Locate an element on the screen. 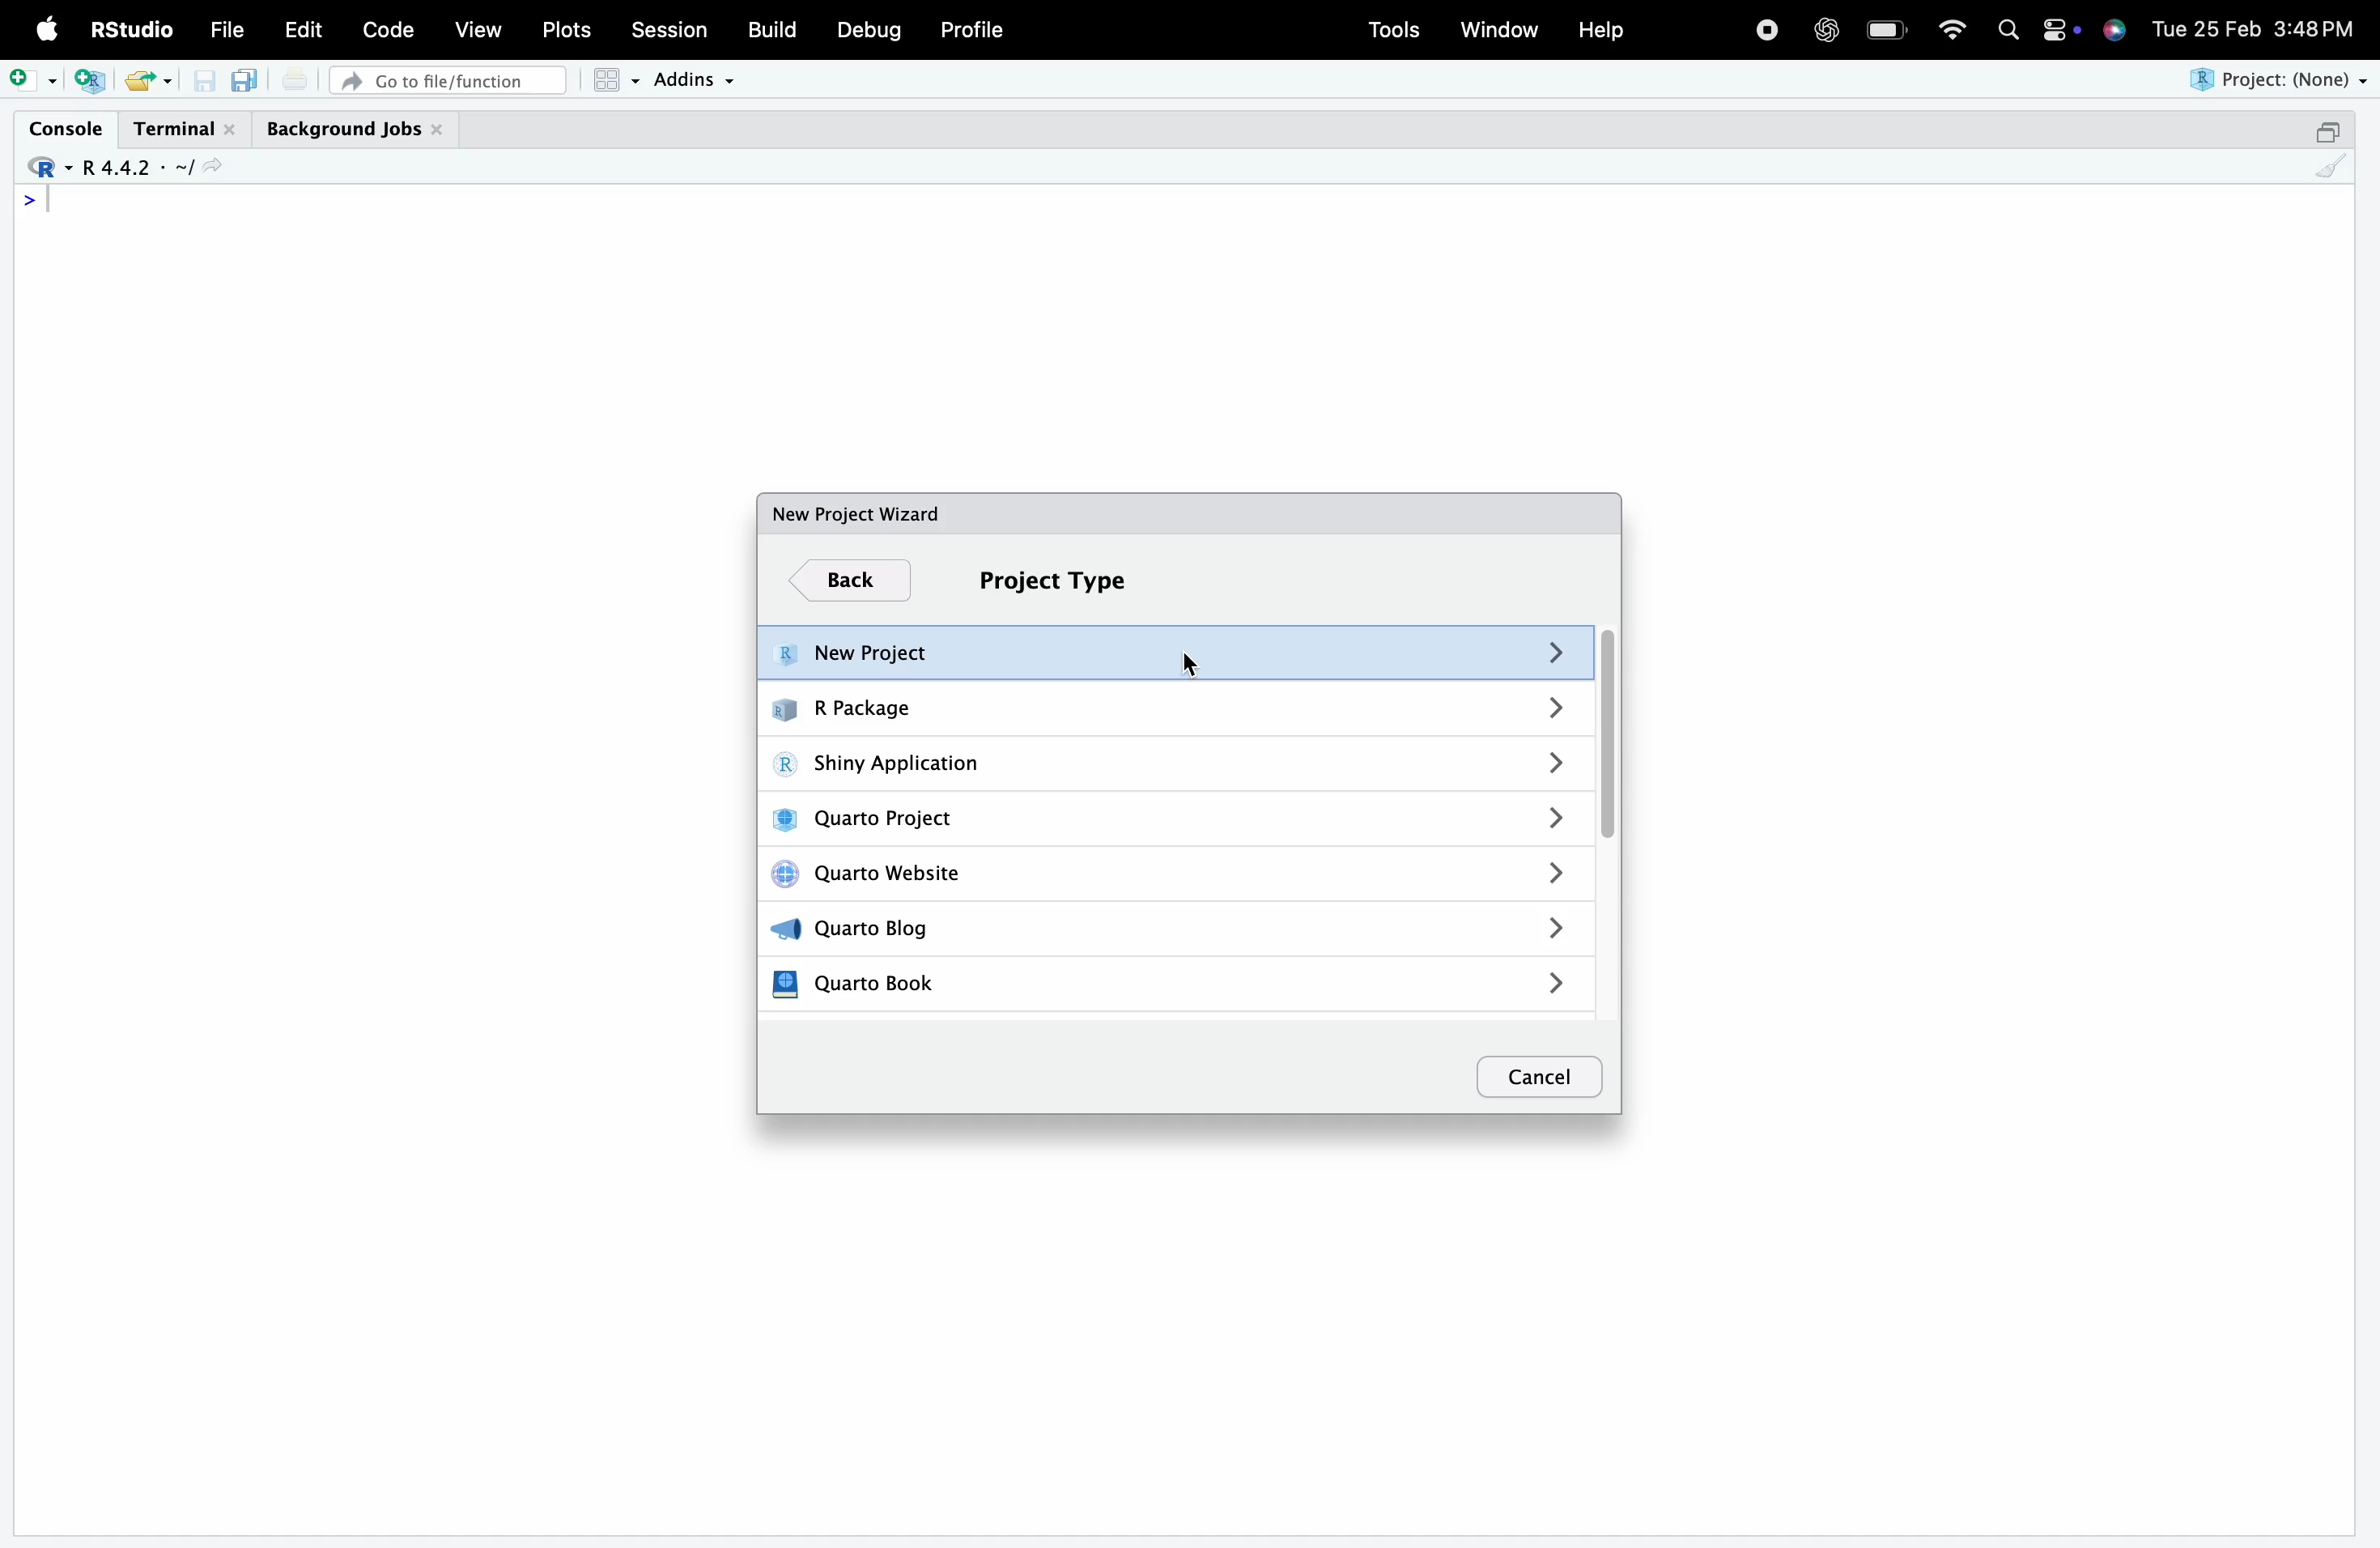 The height and width of the screenshot is (1548, 2380). new file is located at coordinates (33, 80).